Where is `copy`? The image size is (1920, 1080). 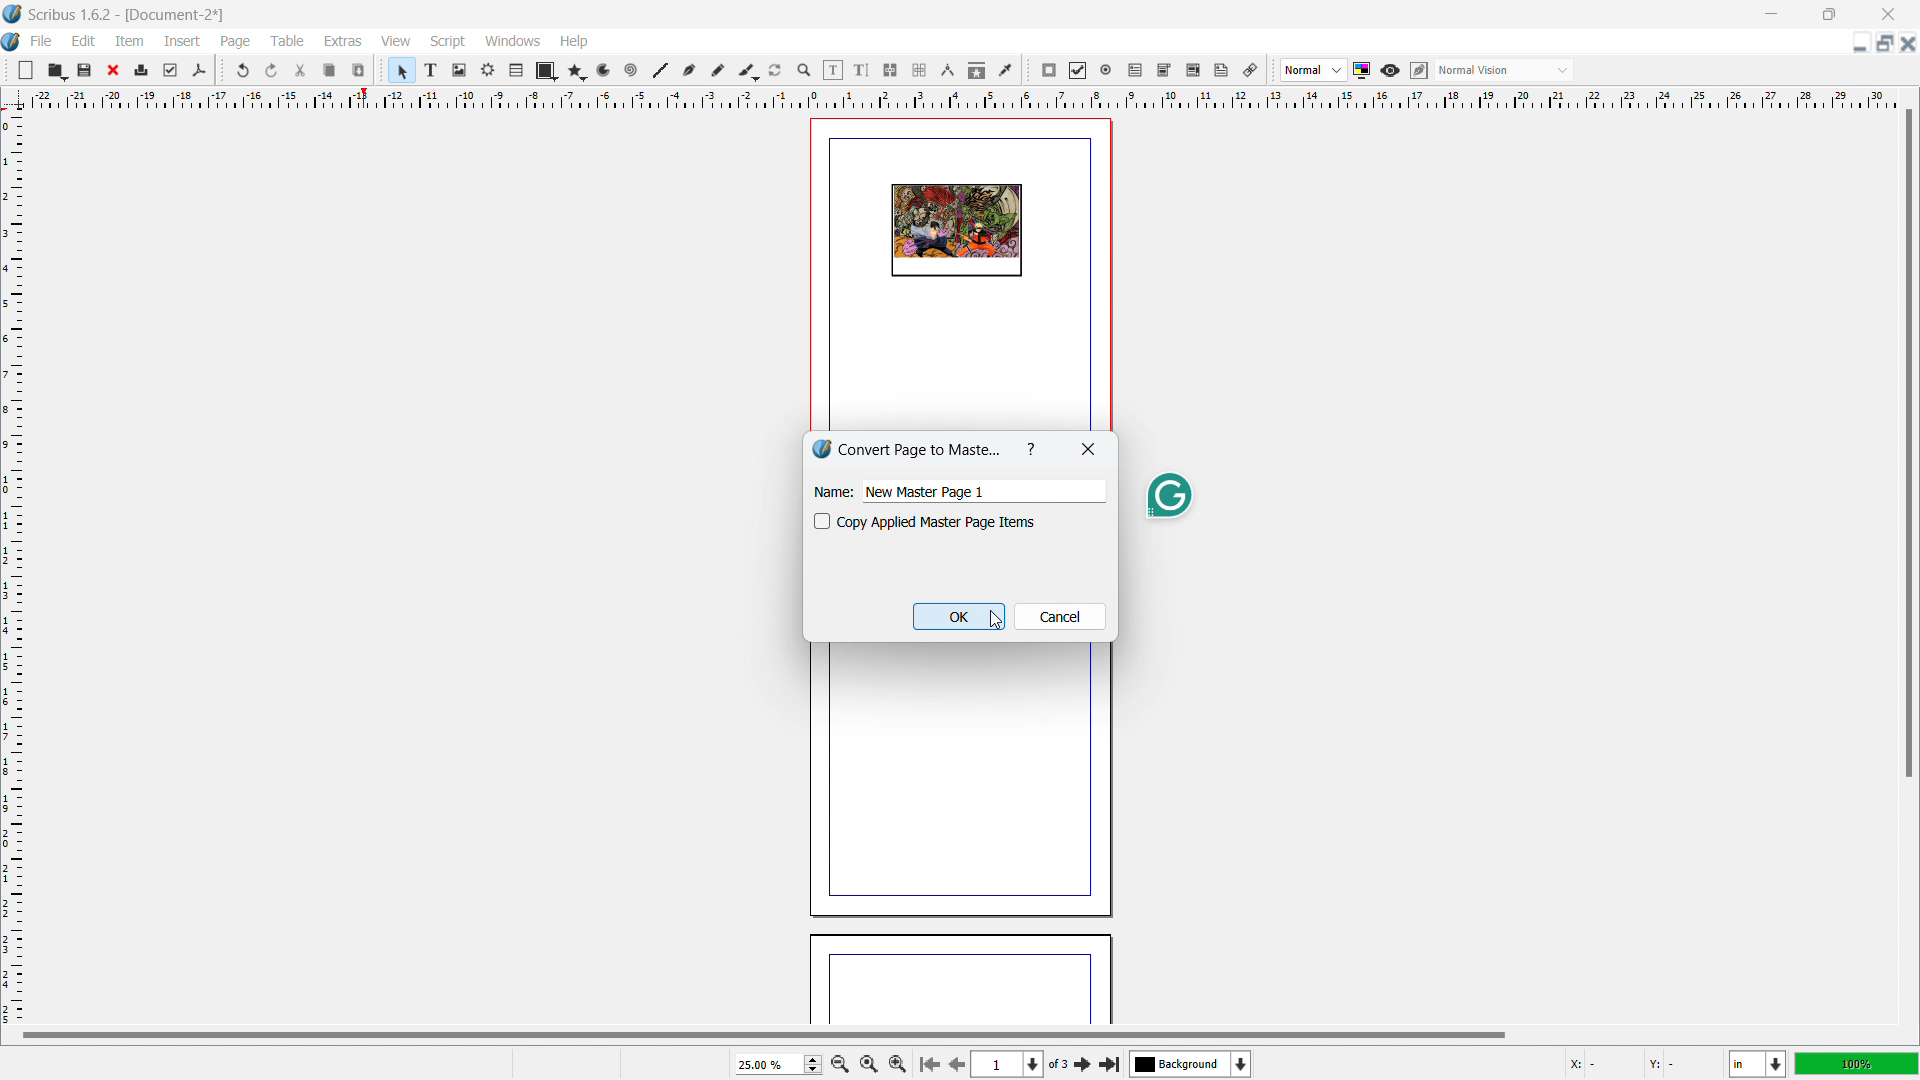 copy is located at coordinates (331, 70).